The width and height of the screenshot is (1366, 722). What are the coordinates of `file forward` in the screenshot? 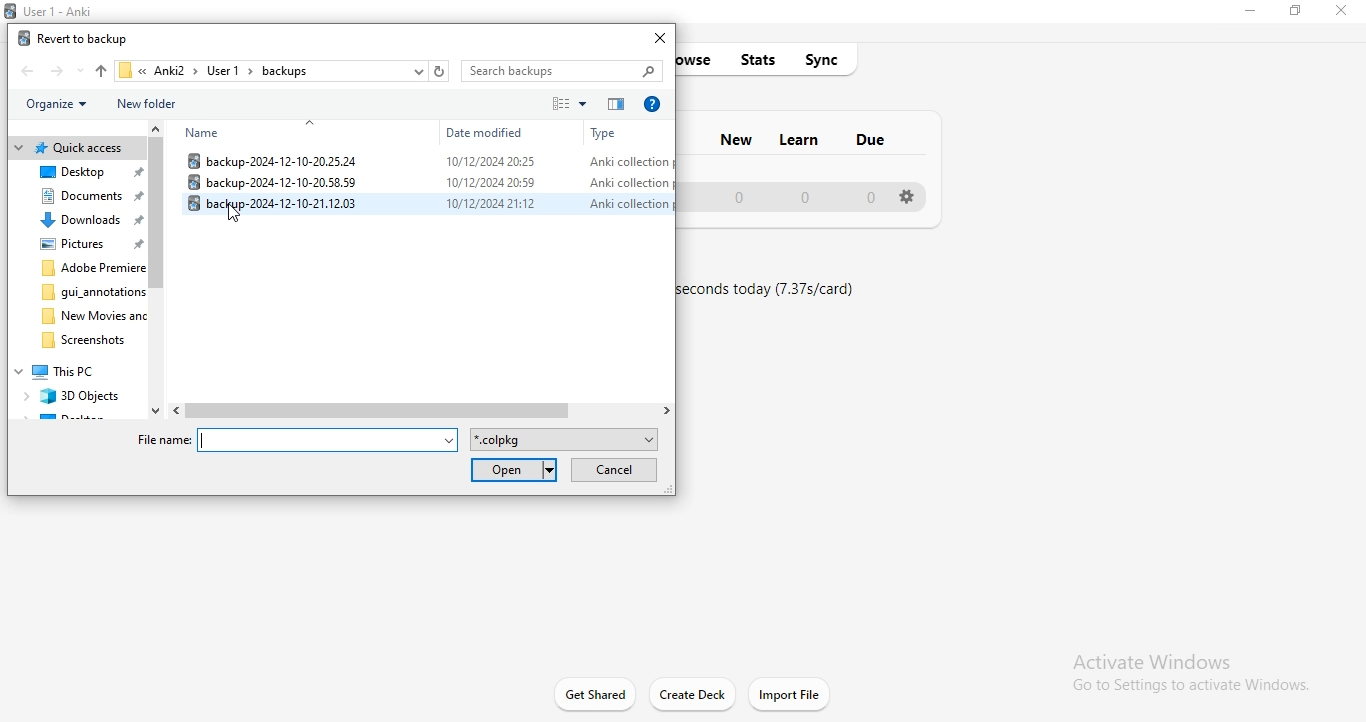 It's located at (56, 70).